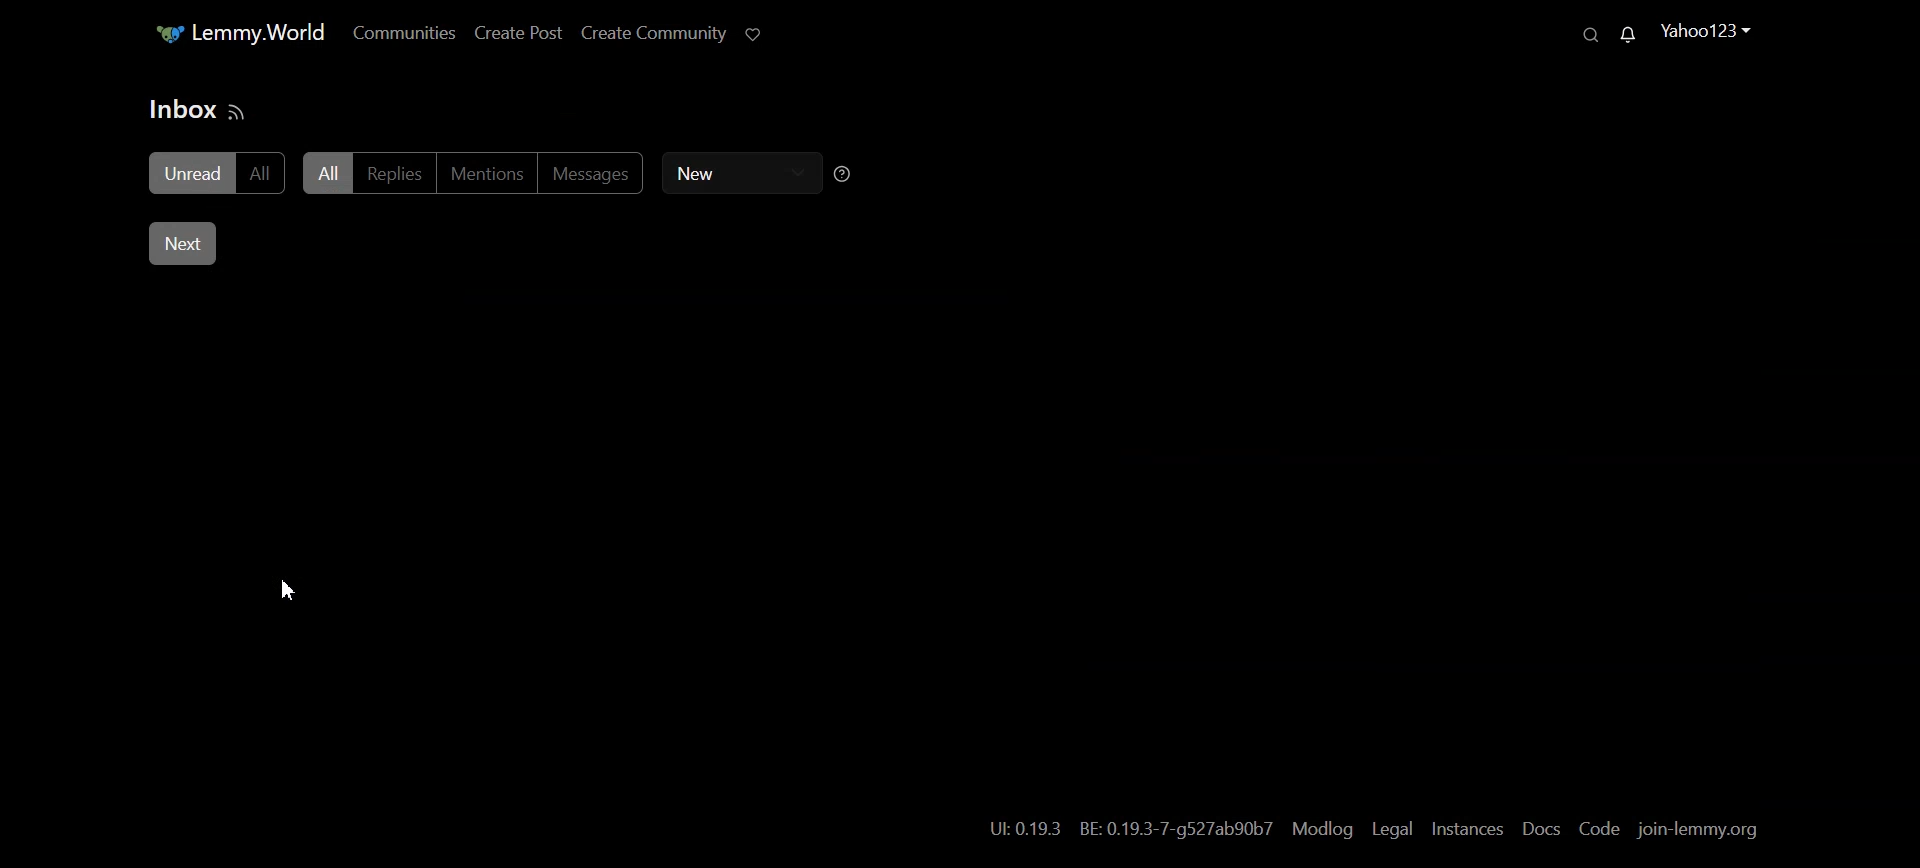  I want to click on Modlog, so click(1323, 829).